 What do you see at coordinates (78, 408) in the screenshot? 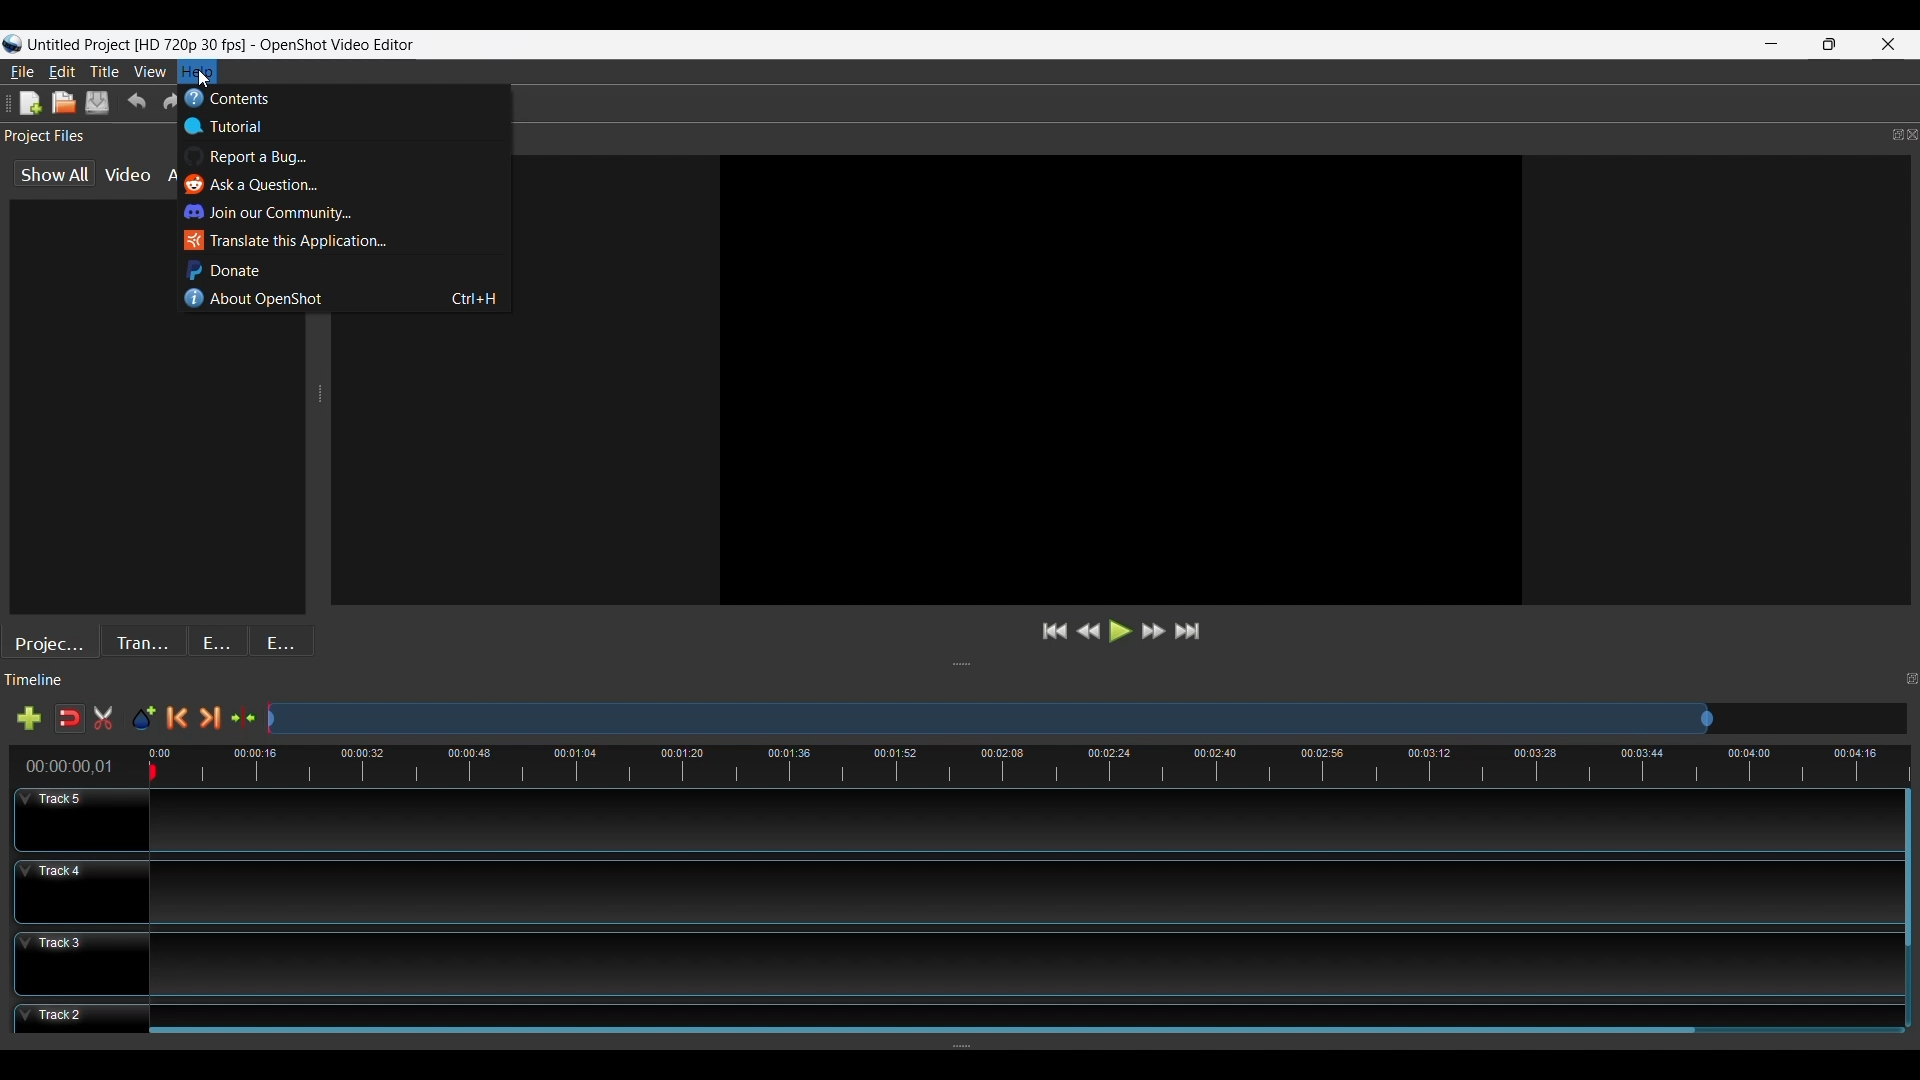
I see `Project Files tab` at bounding box center [78, 408].